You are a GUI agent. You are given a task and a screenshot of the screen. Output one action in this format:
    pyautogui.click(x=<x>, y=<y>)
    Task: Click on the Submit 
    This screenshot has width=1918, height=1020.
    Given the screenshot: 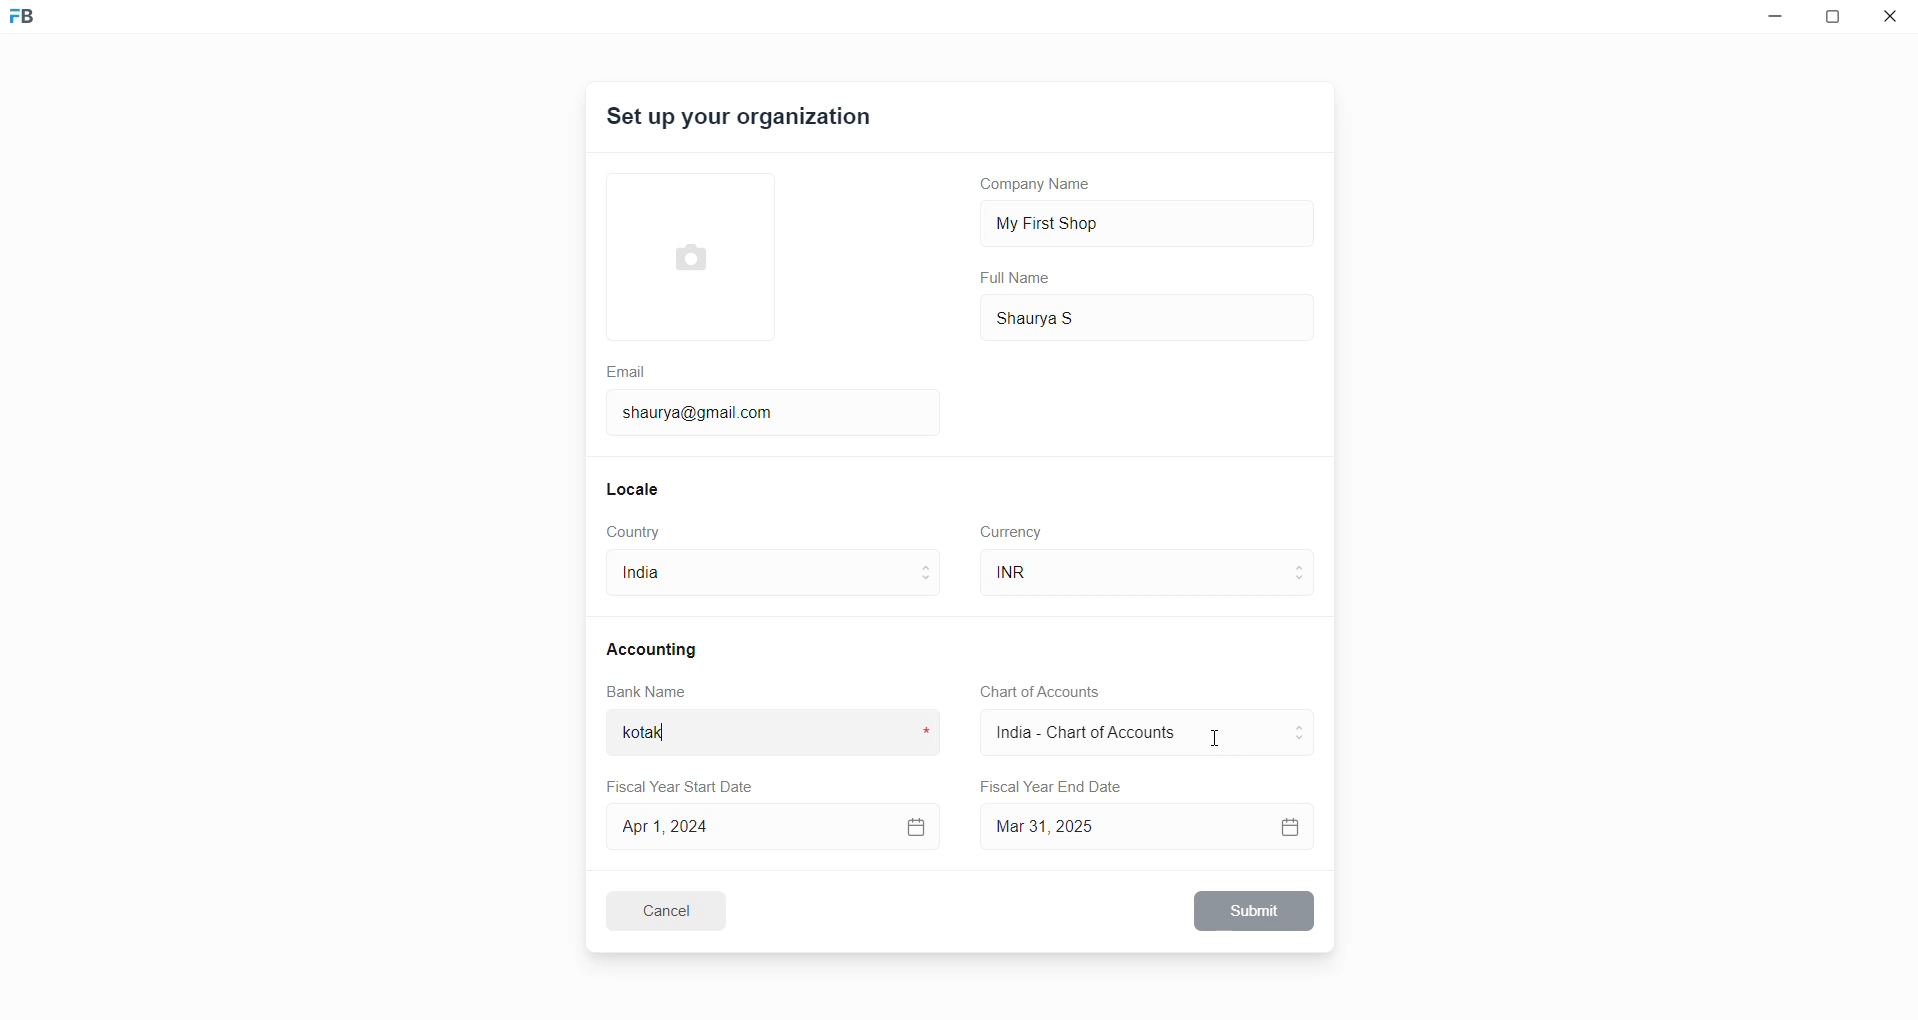 What is the action you would take?
    pyautogui.click(x=1256, y=911)
    